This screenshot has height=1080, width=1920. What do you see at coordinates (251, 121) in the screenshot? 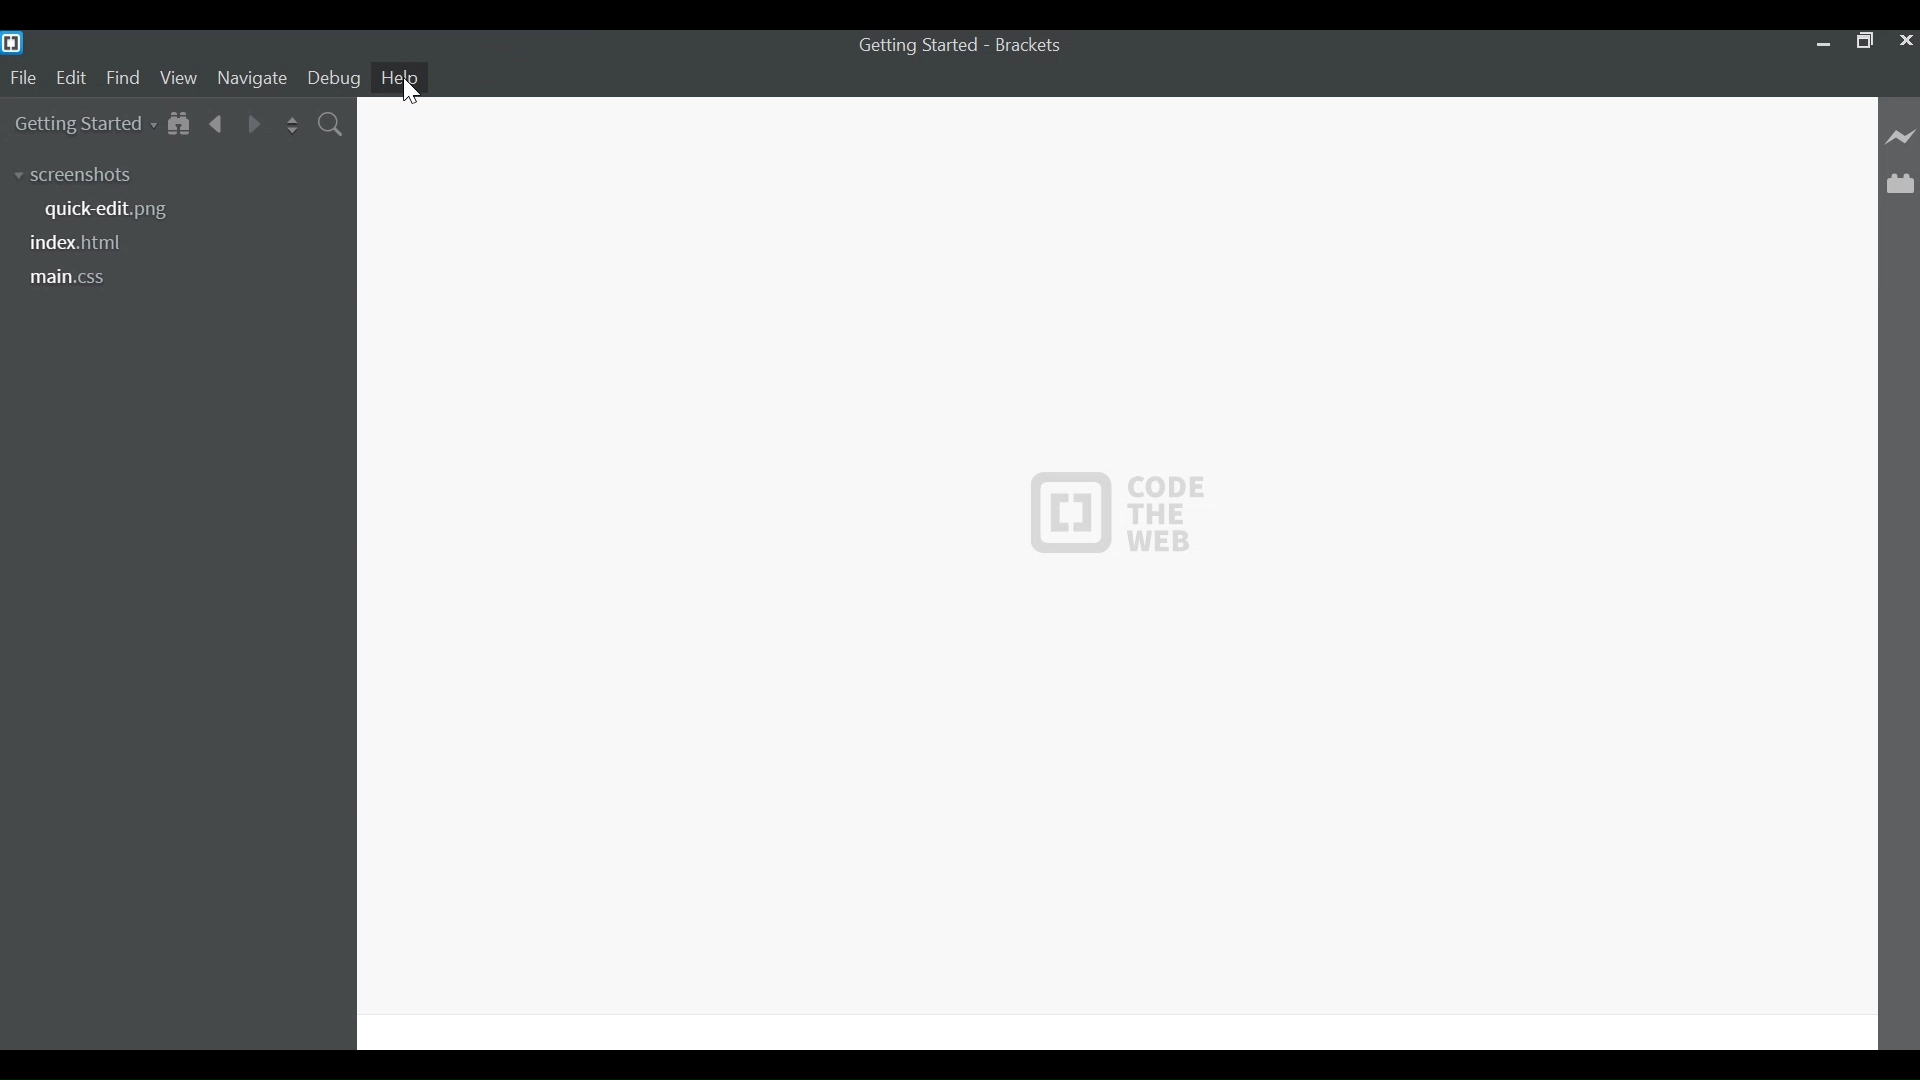
I see `Navigate Forward` at bounding box center [251, 121].